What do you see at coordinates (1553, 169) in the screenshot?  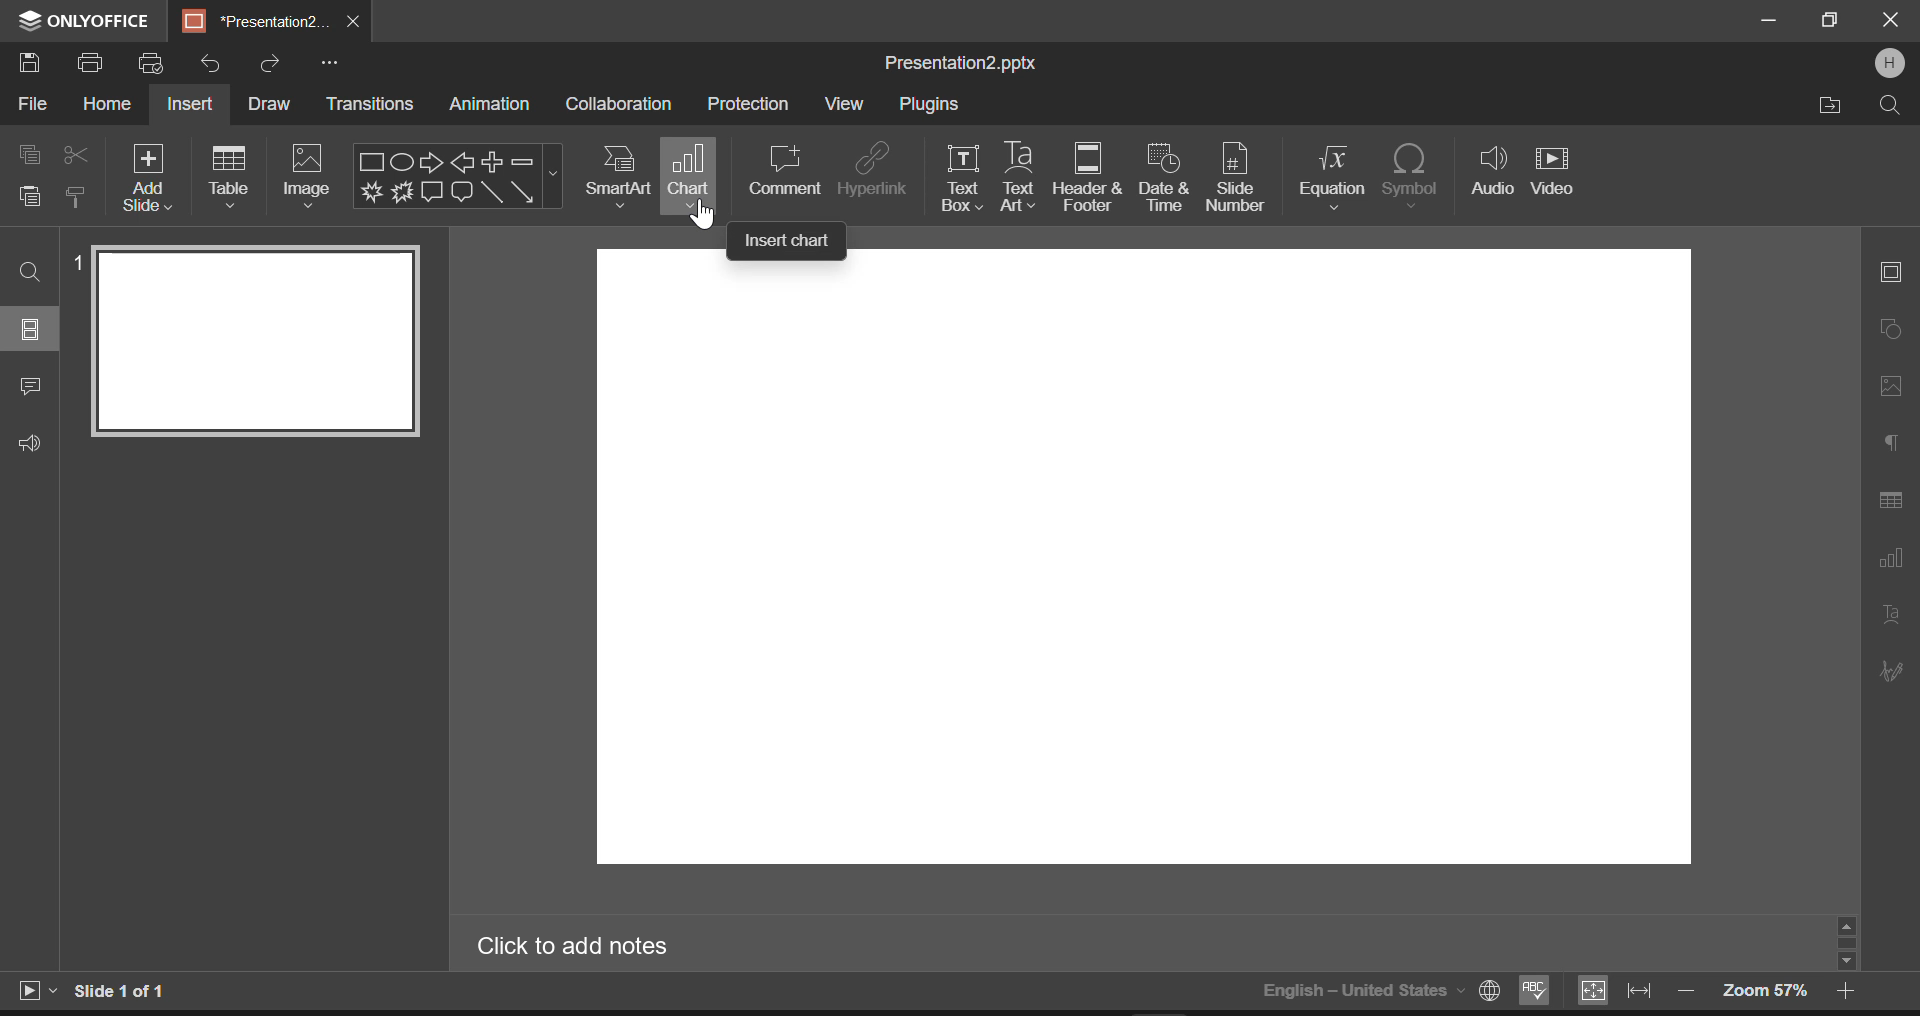 I see `Video` at bounding box center [1553, 169].